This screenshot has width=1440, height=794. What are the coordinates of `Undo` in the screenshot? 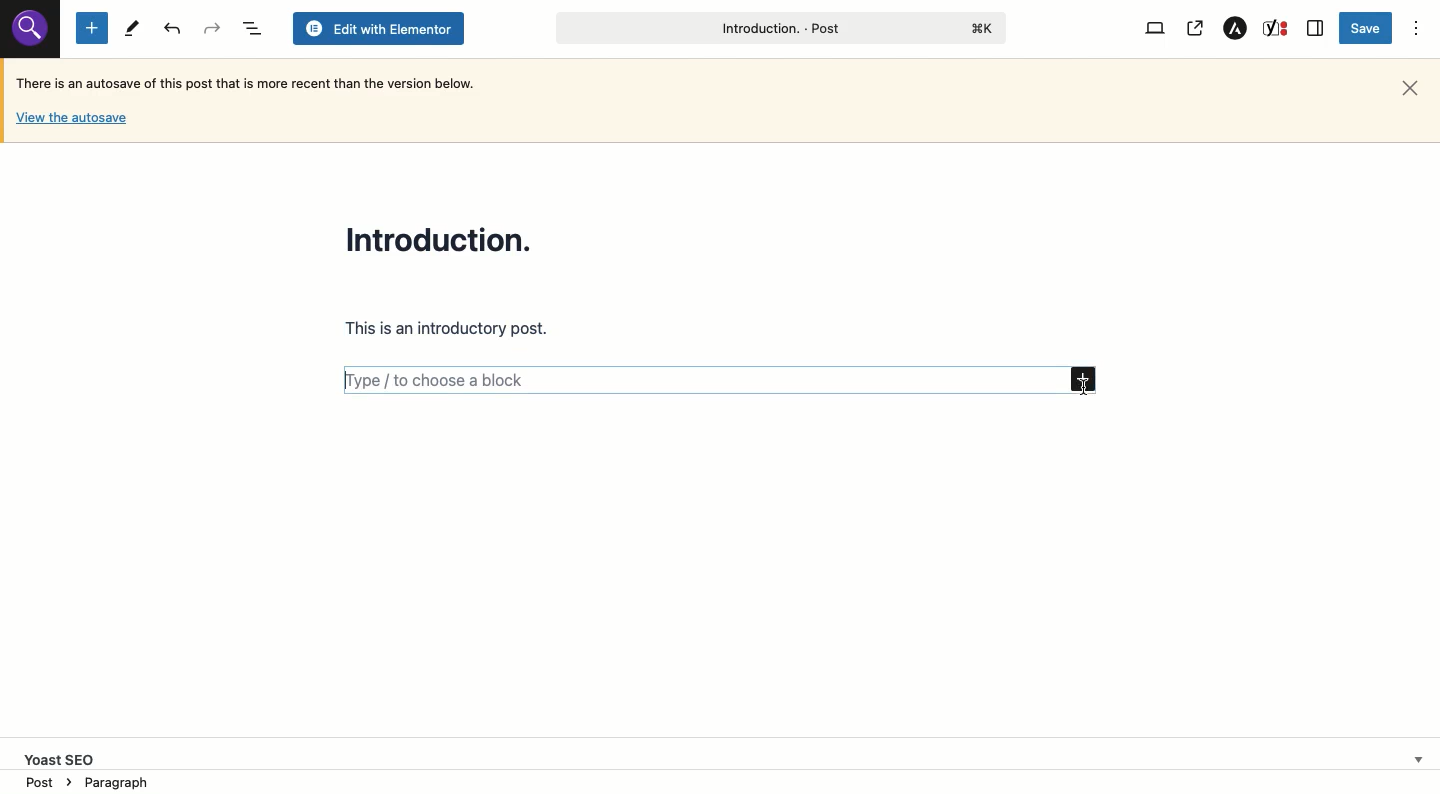 It's located at (211, 28).